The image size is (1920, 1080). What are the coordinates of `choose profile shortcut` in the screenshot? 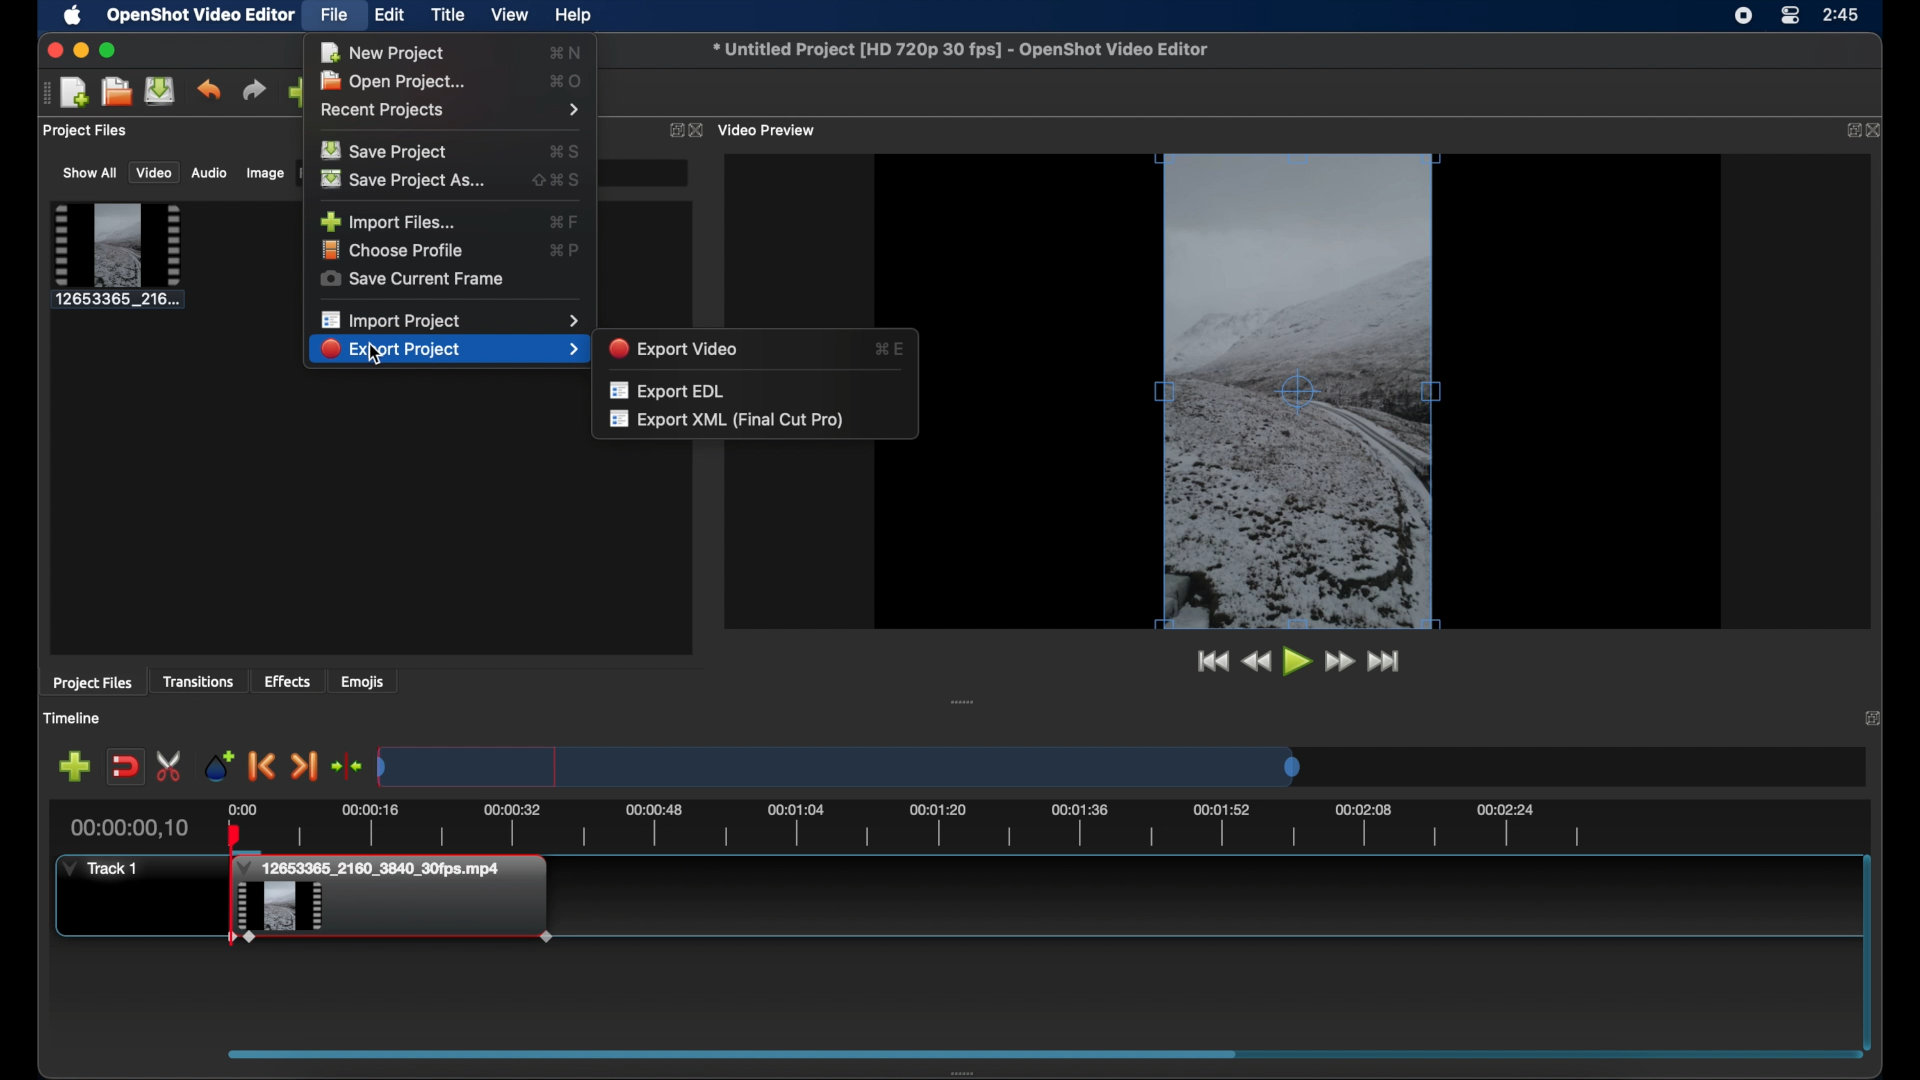 It's located at (564, 249).